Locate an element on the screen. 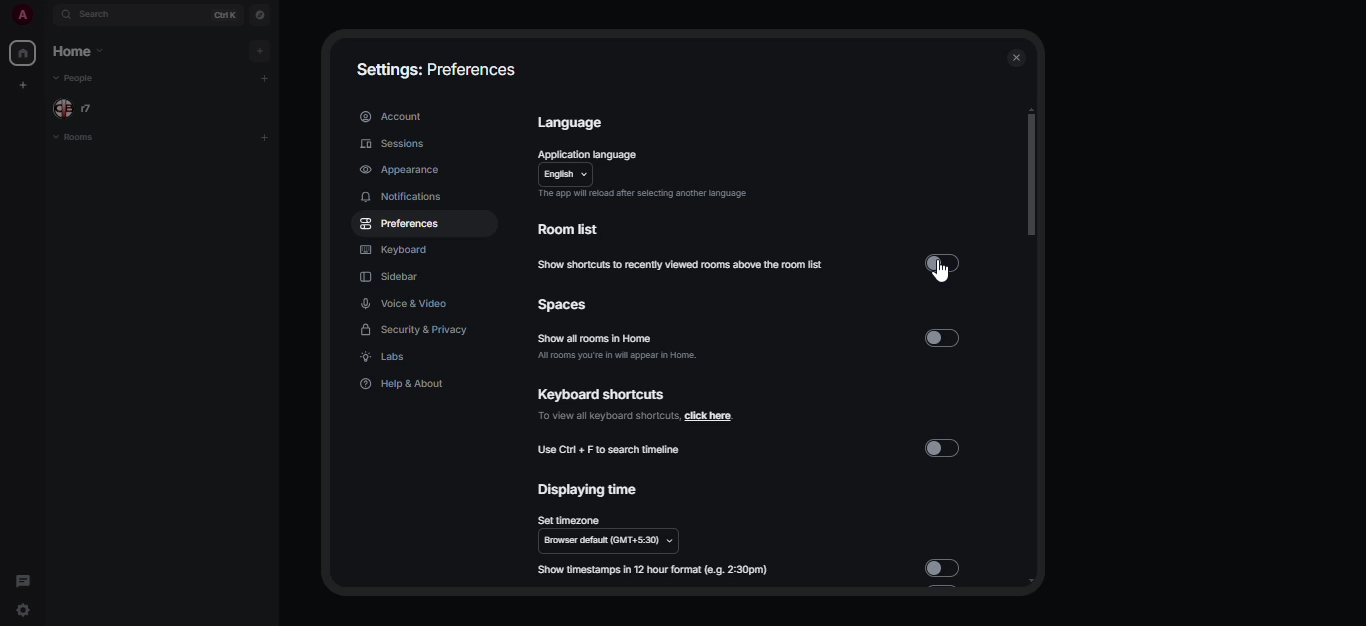 Image resolution: width=1366 pixels, height=626 pixels. add is located at coordinates (265, 78).